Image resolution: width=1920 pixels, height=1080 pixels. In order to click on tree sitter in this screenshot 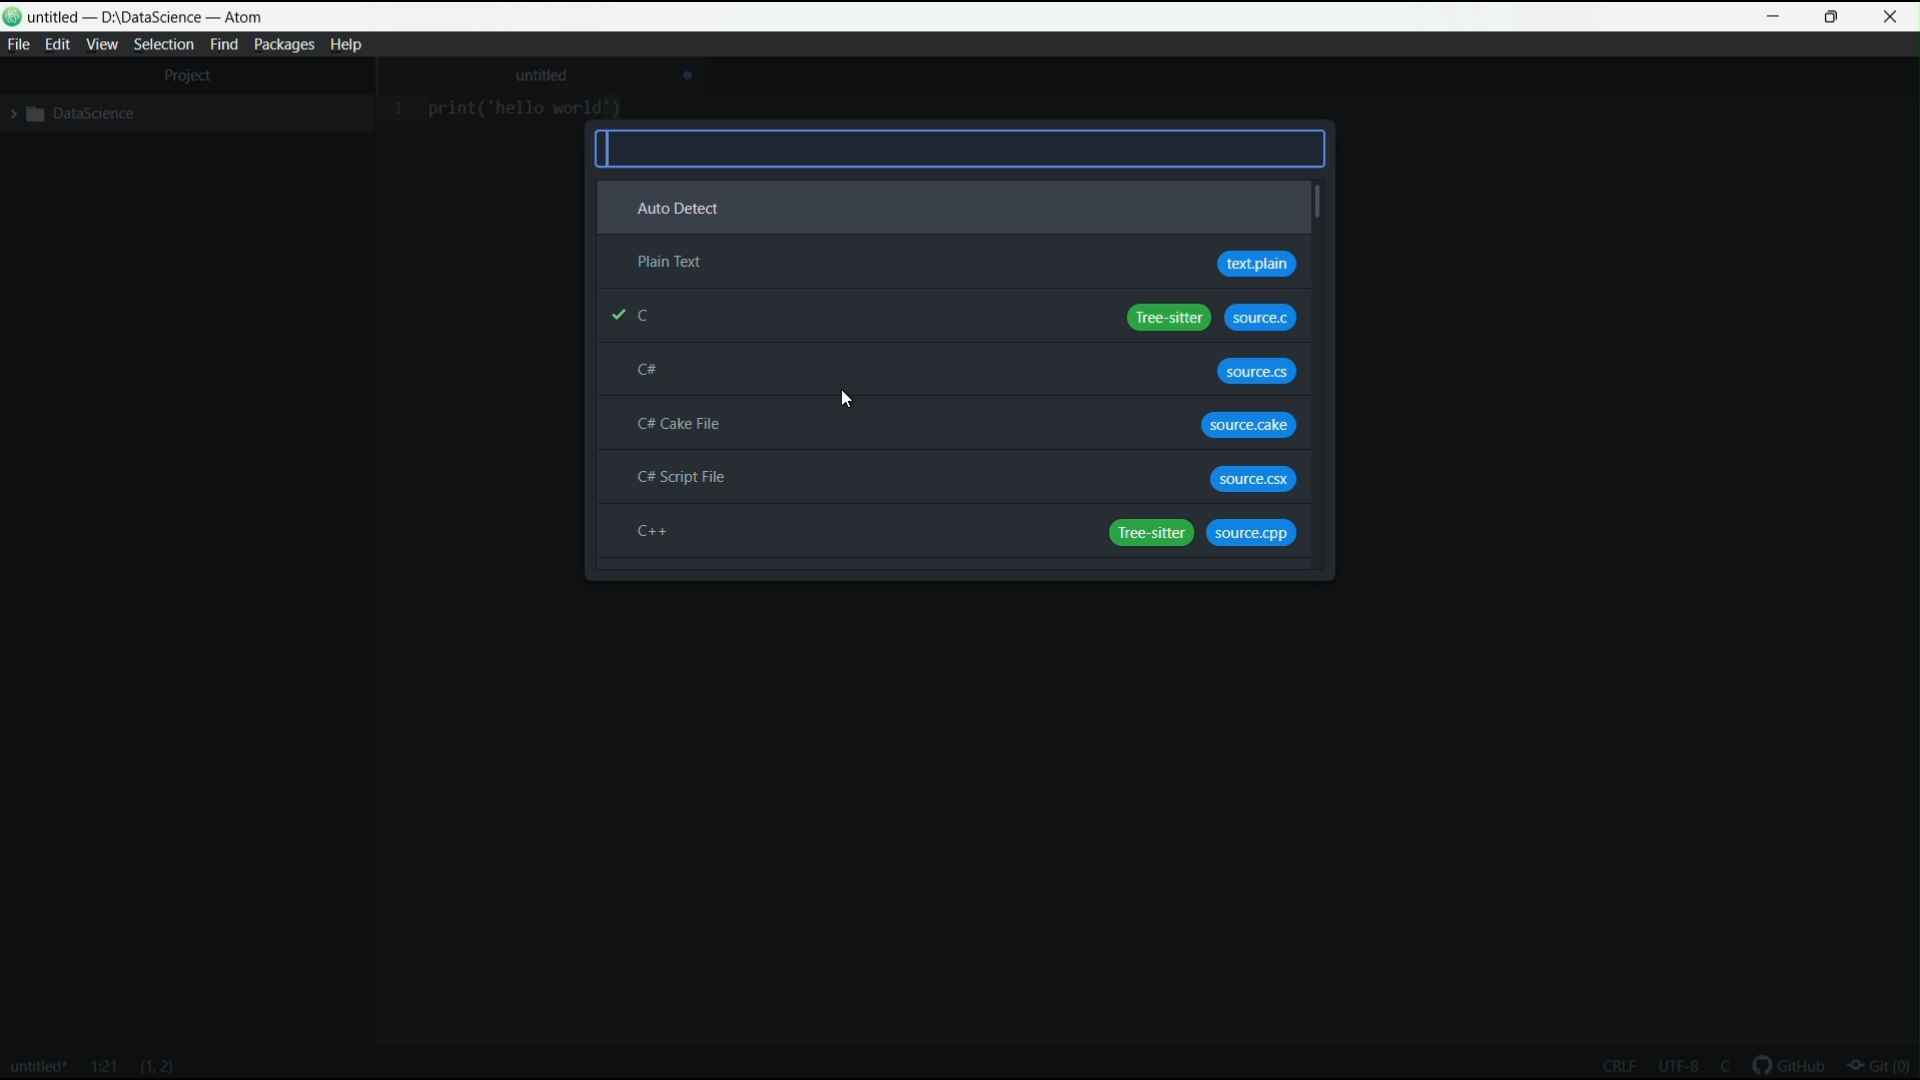, I will do `click(1150, 533)`.